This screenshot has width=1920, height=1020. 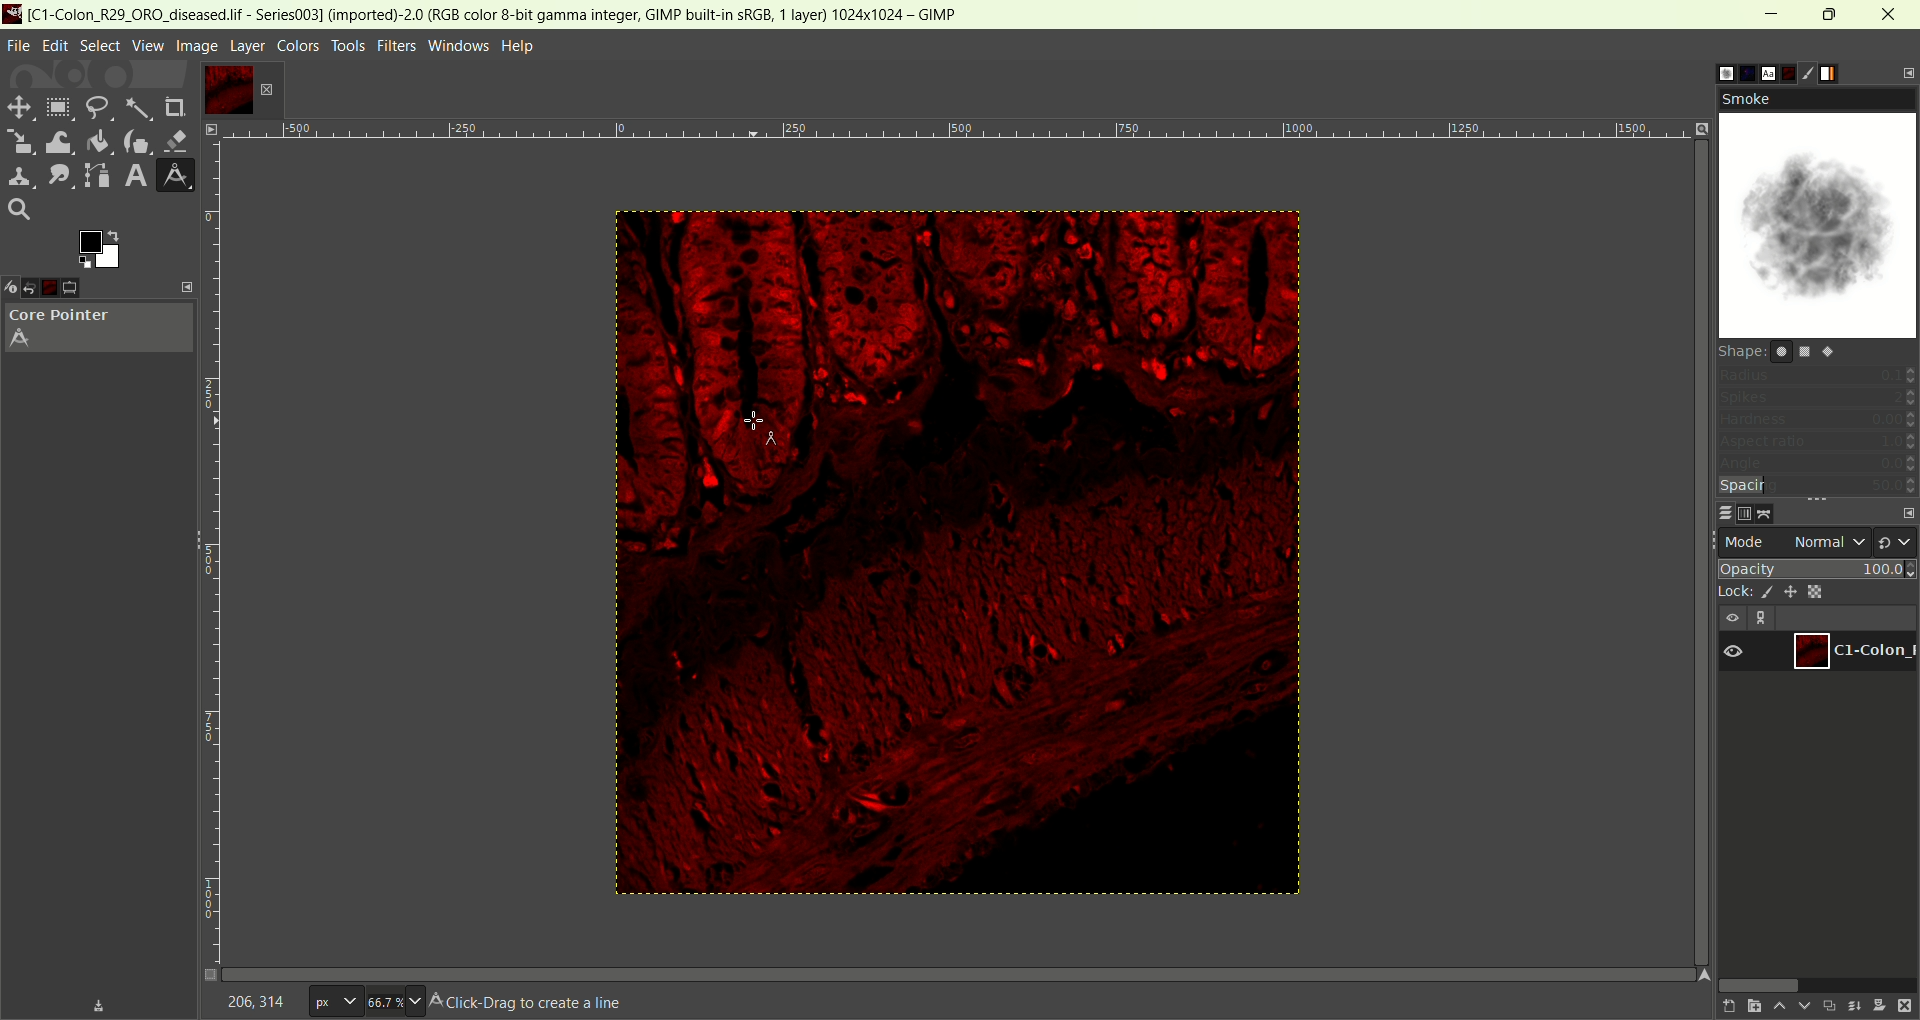 I want to click on zoom factor, so click(x=396, y=1000).